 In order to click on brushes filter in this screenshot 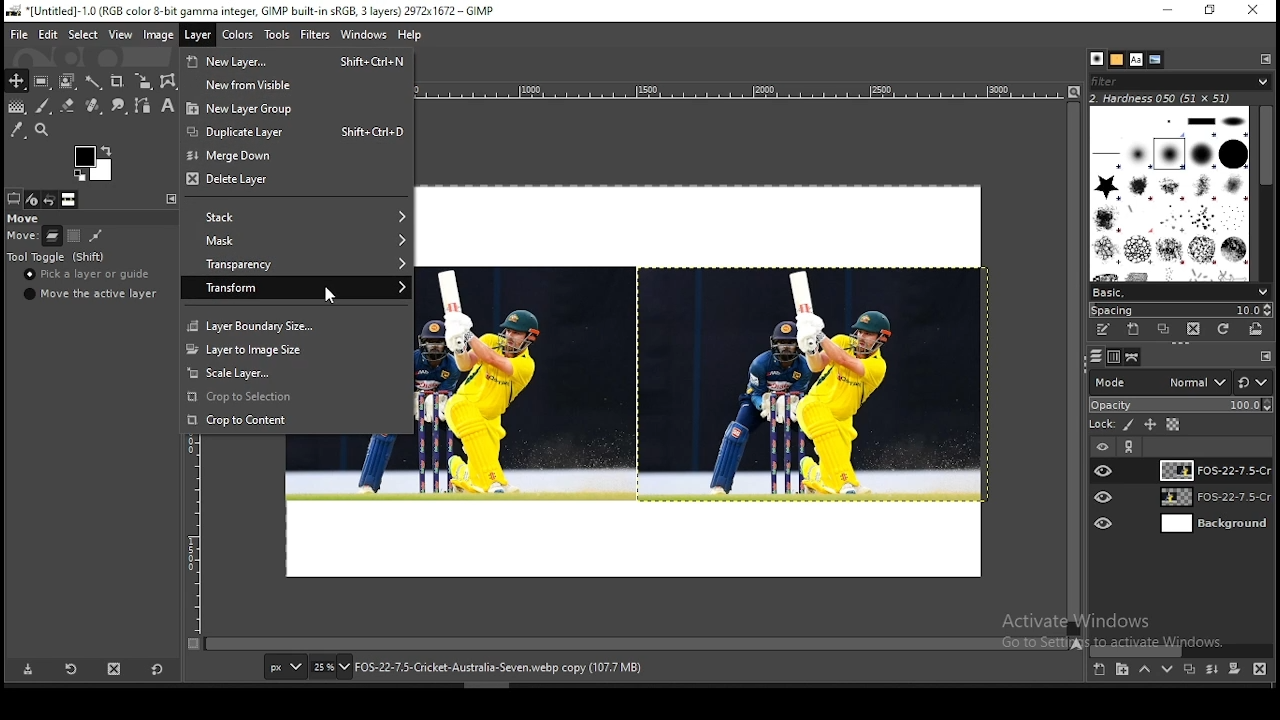, I will do `click(1180, 80)`.